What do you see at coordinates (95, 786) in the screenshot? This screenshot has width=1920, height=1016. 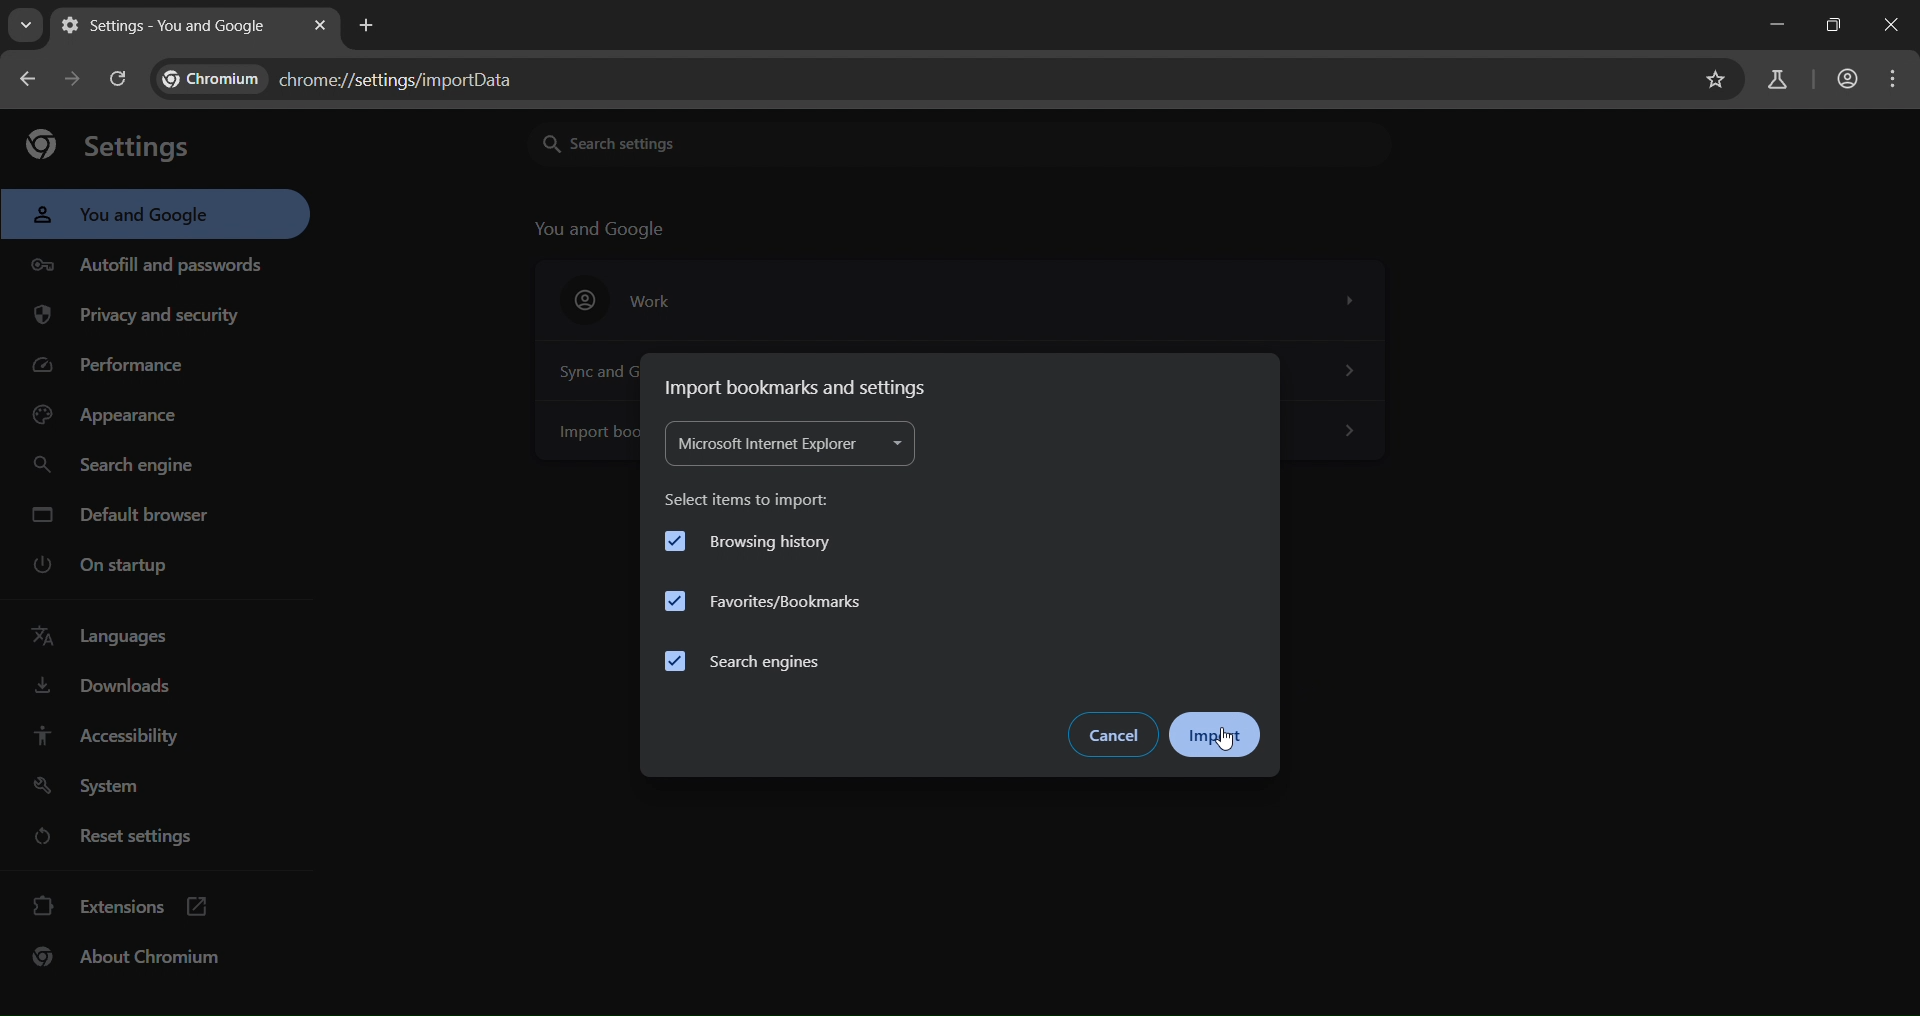 I see `ystem` at bounding box center [95, 786].